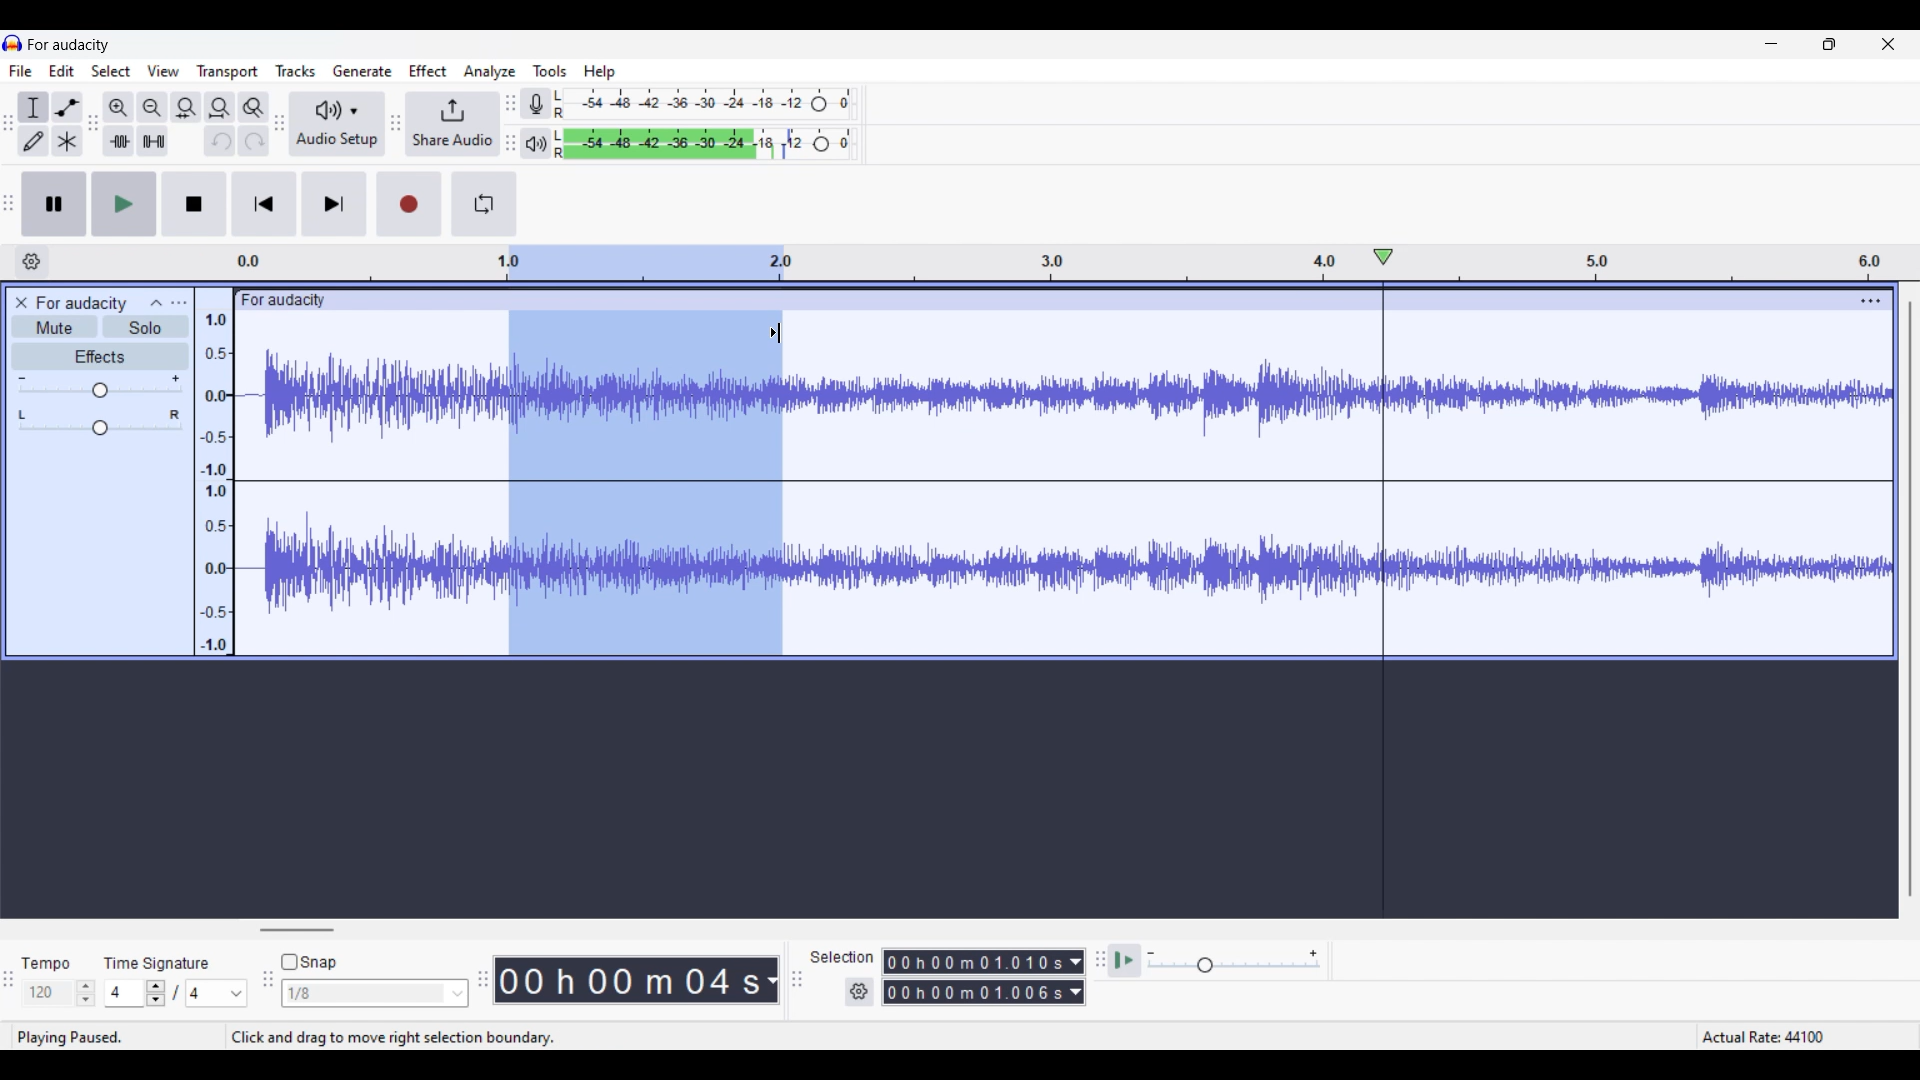  What do you see at coordinates (1076, 977) in the screenshot?
I see `Duration measurement options` at bounding box center [1076, 977].